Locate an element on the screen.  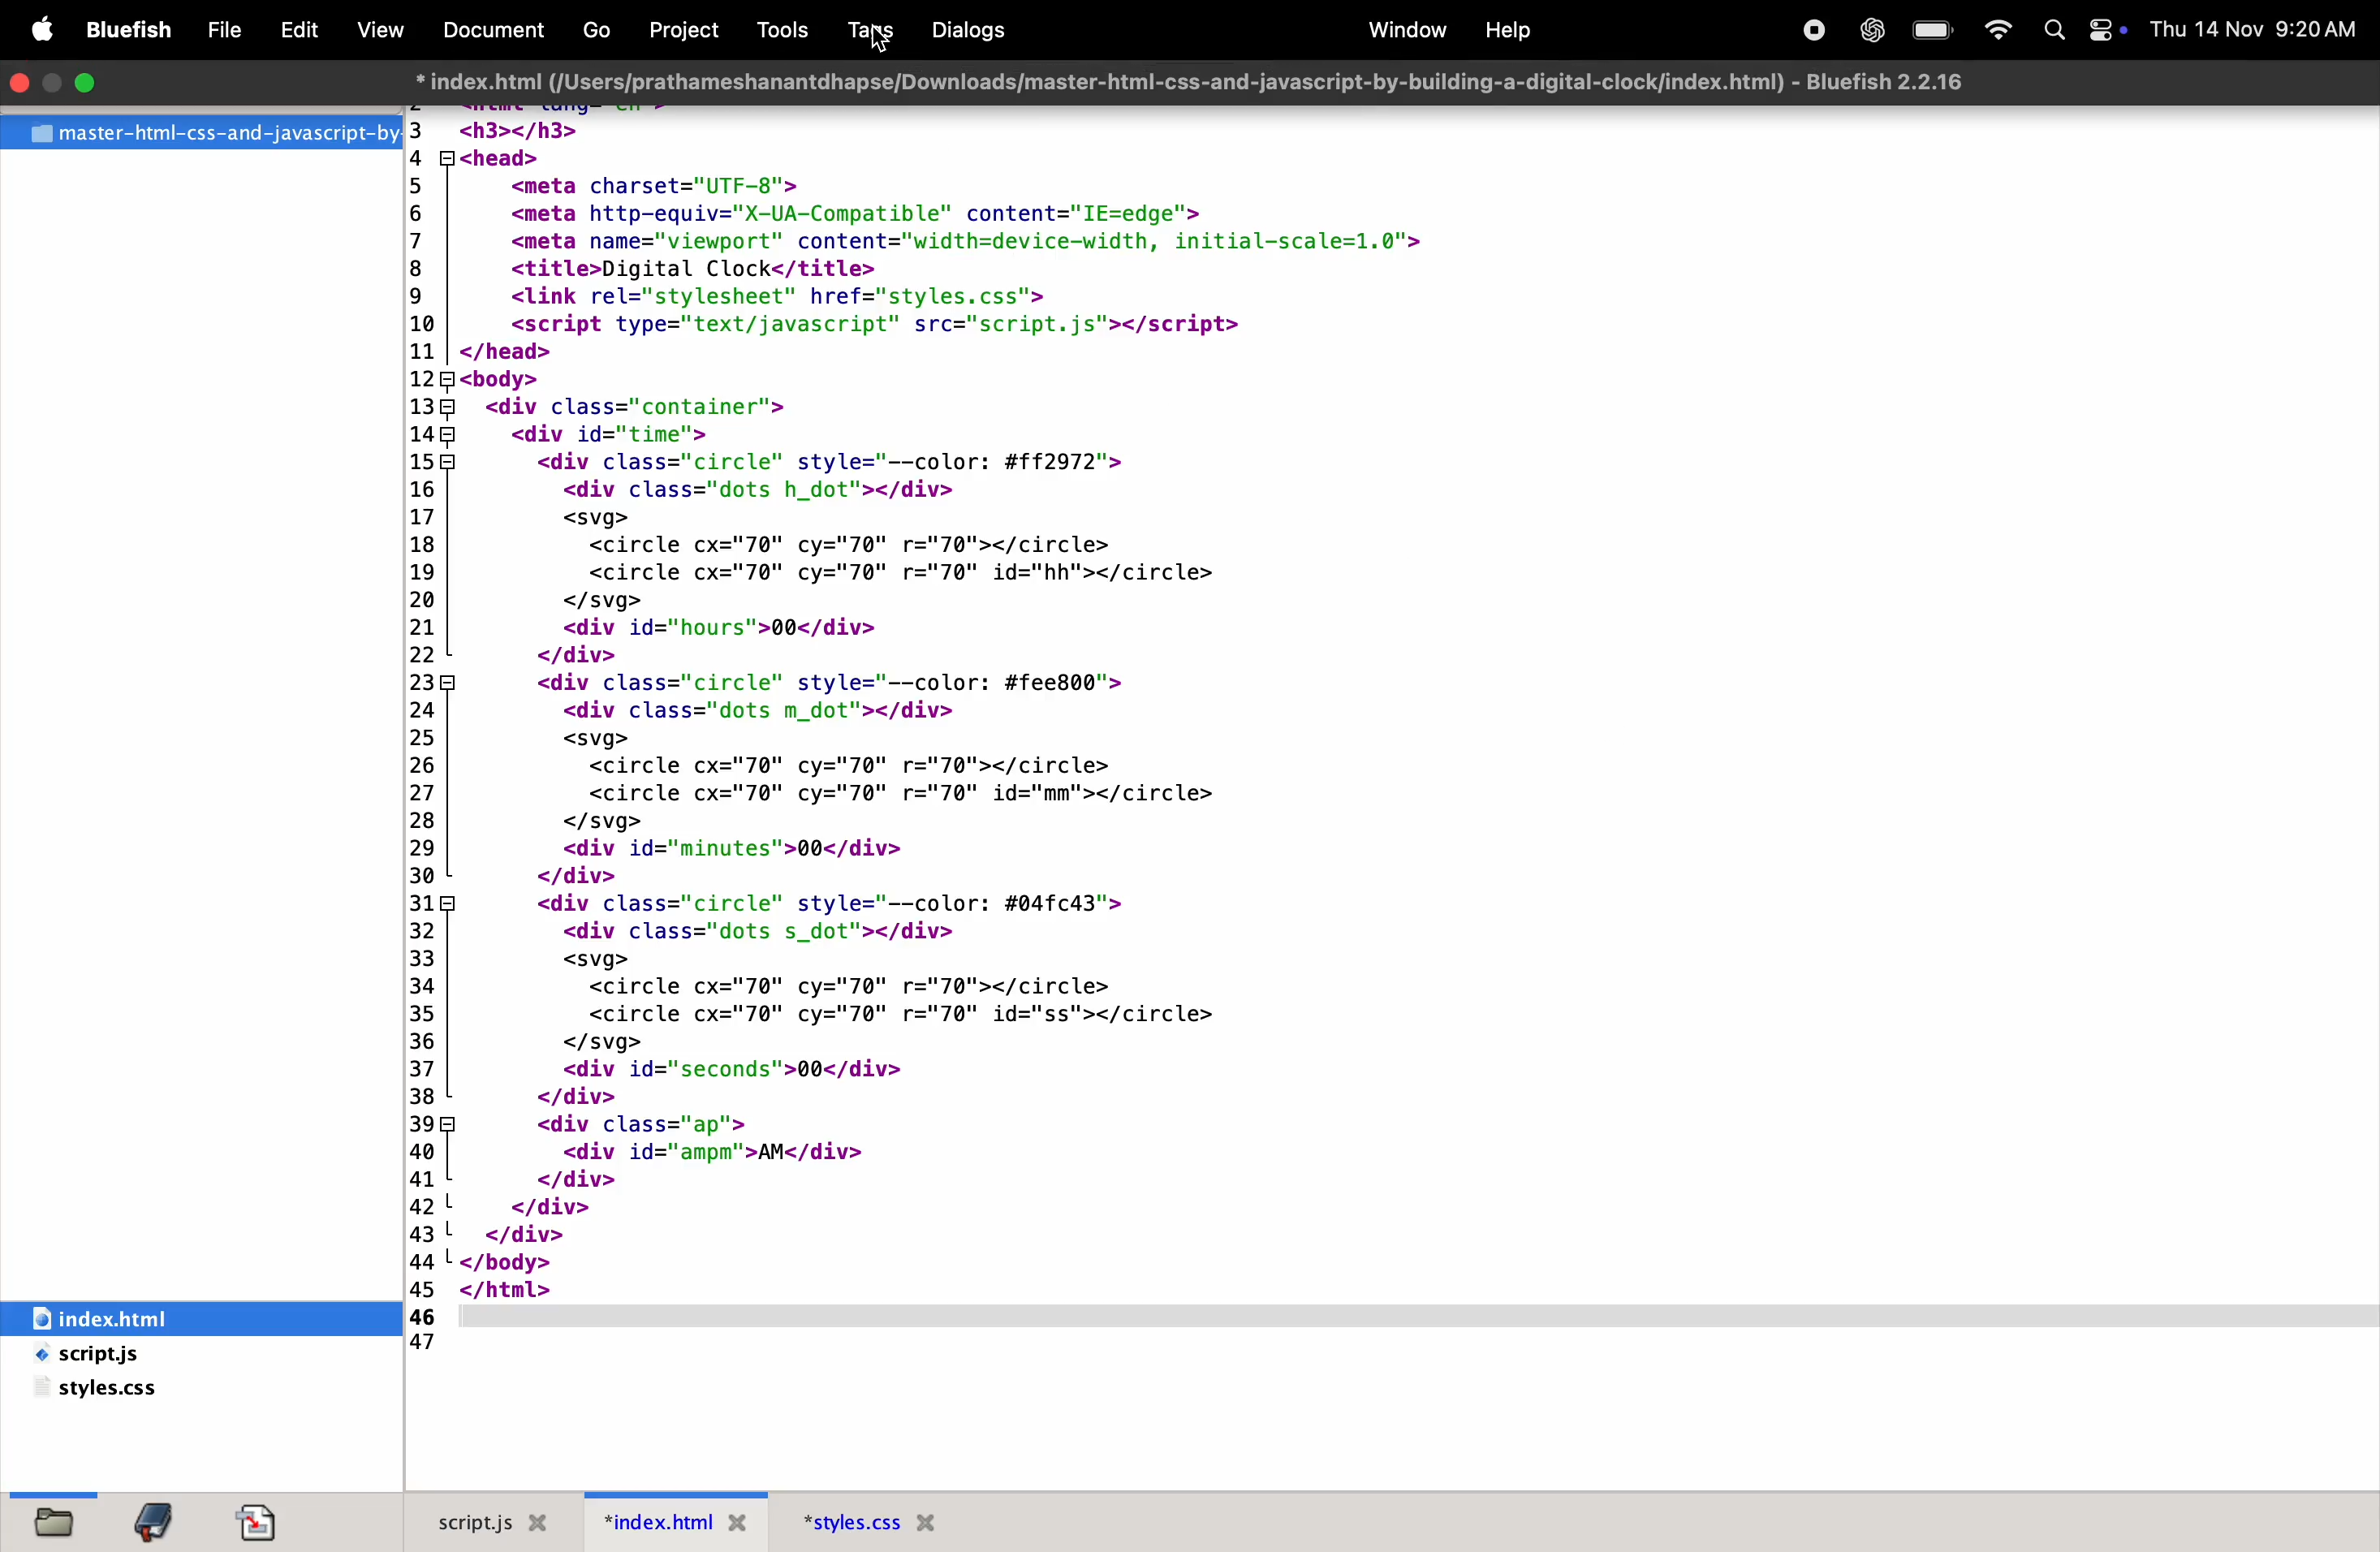
Script.js is located at coordinates (490, 1520).